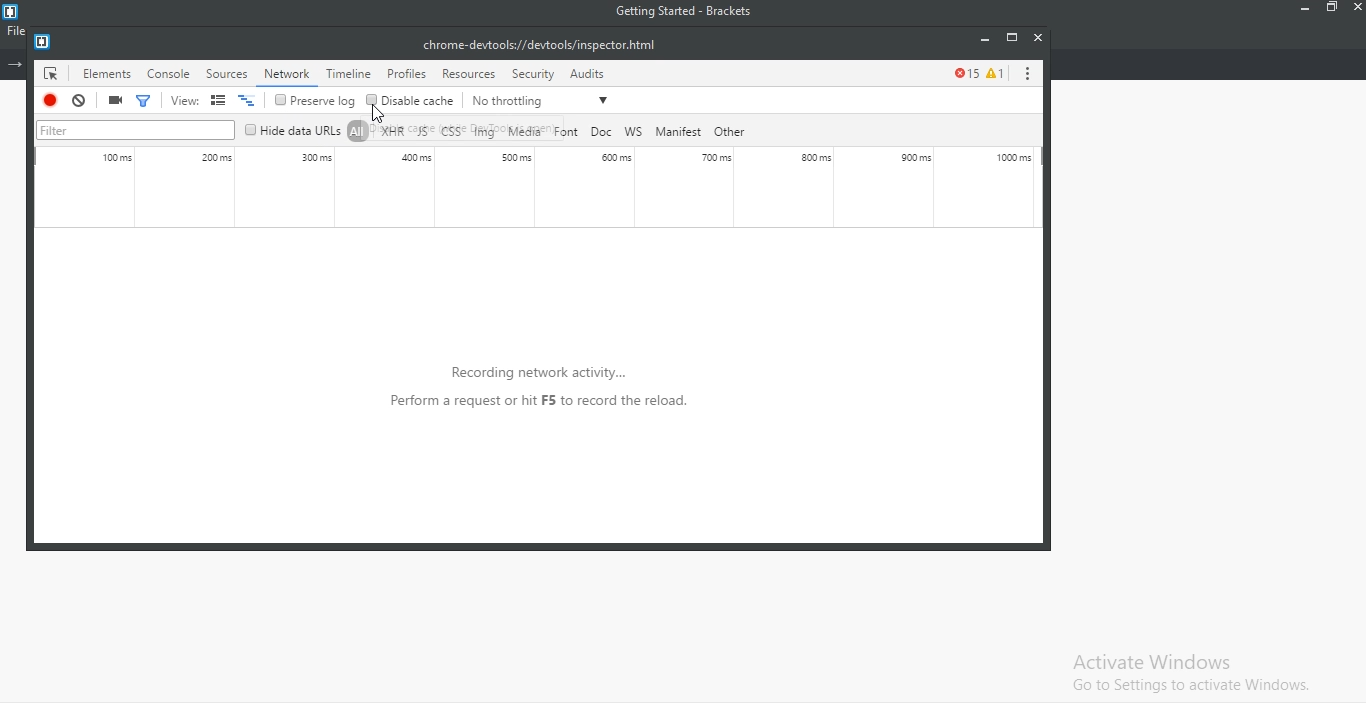  I want to click on elements, so click(104, 75).